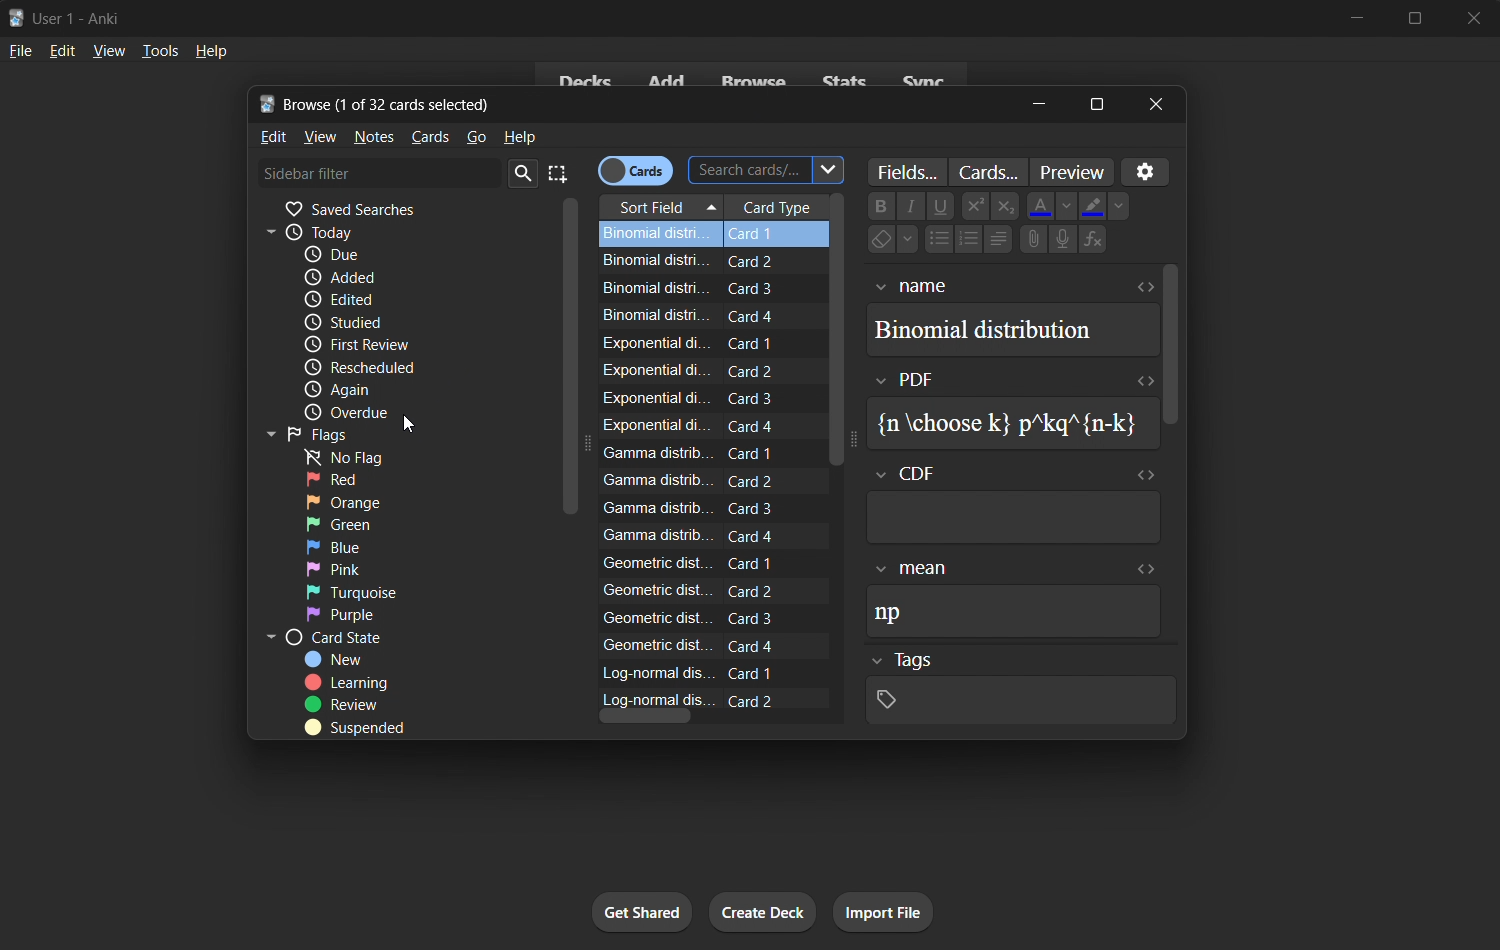  Describe the element at coordinates (321, 138) in the screenshot. I see `view` at that location.